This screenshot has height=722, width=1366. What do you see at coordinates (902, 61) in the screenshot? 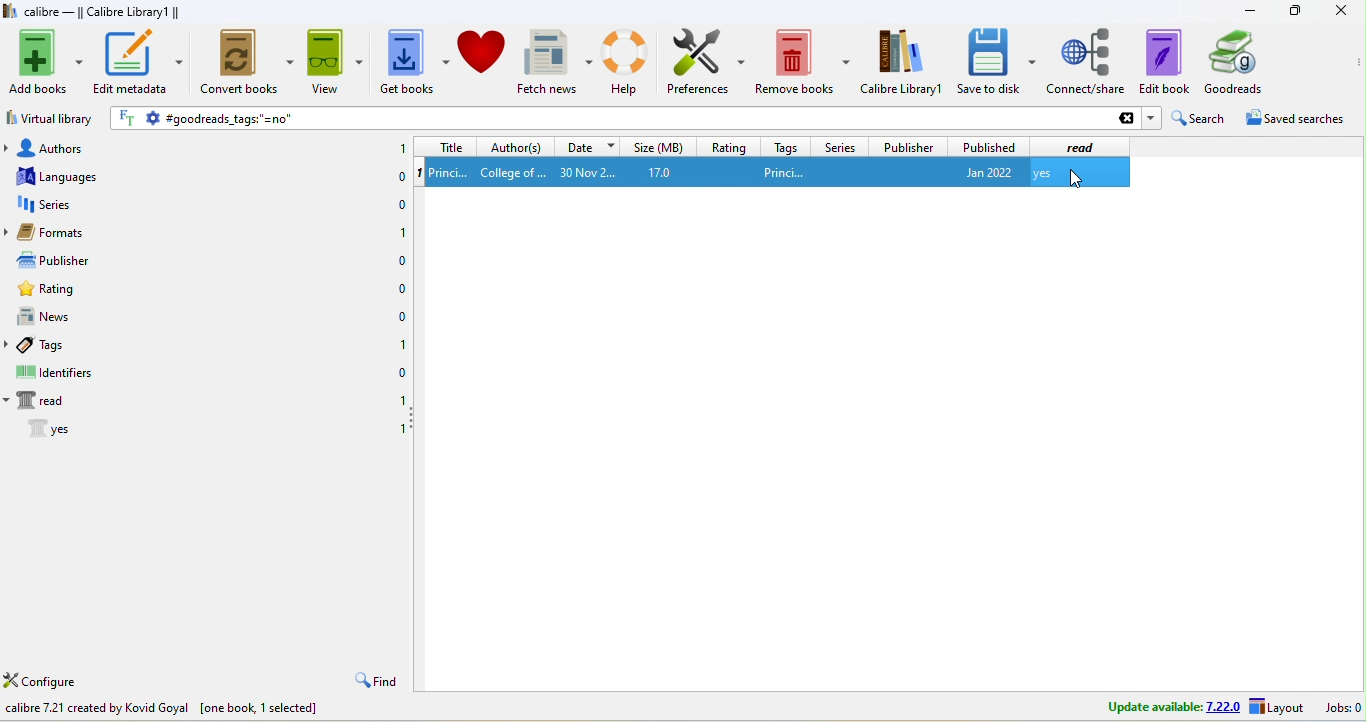
I see `calibre library 1` at bounding box center [902, 61].